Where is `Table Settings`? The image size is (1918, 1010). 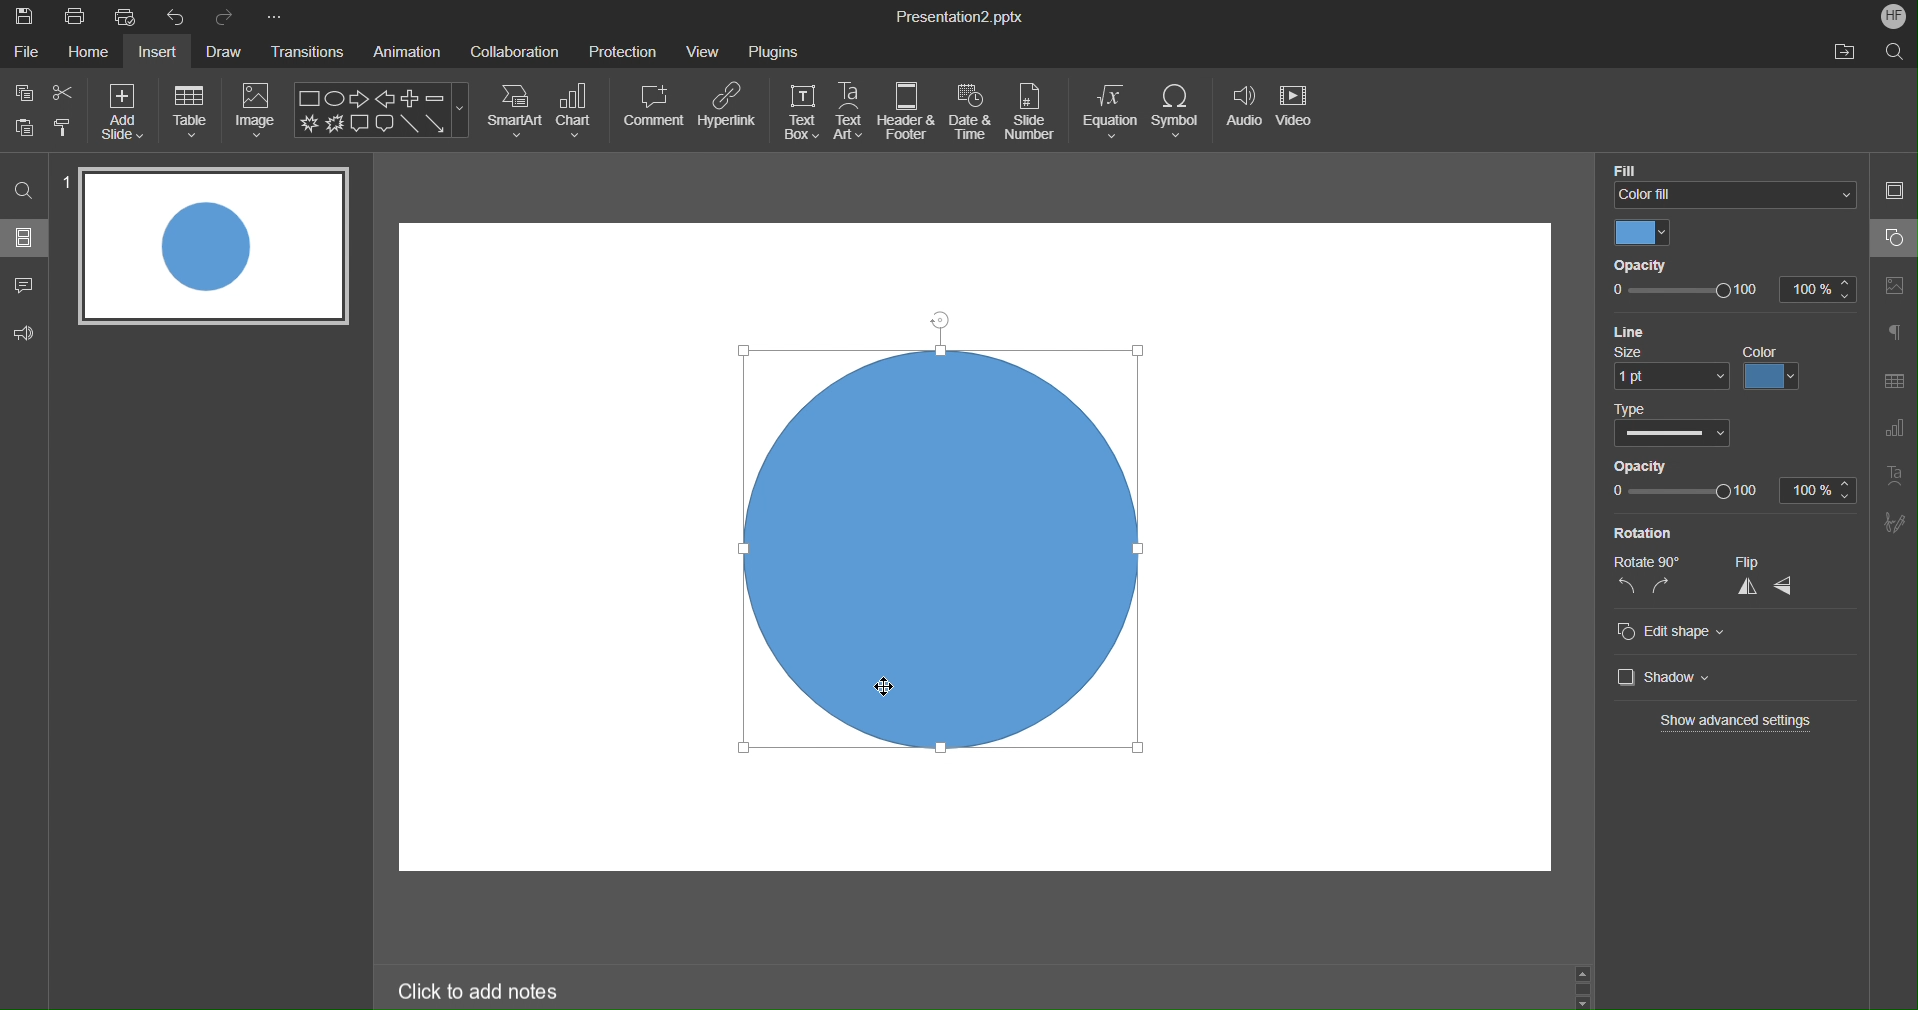
Table Settings is located at coordinates (1893, 381).